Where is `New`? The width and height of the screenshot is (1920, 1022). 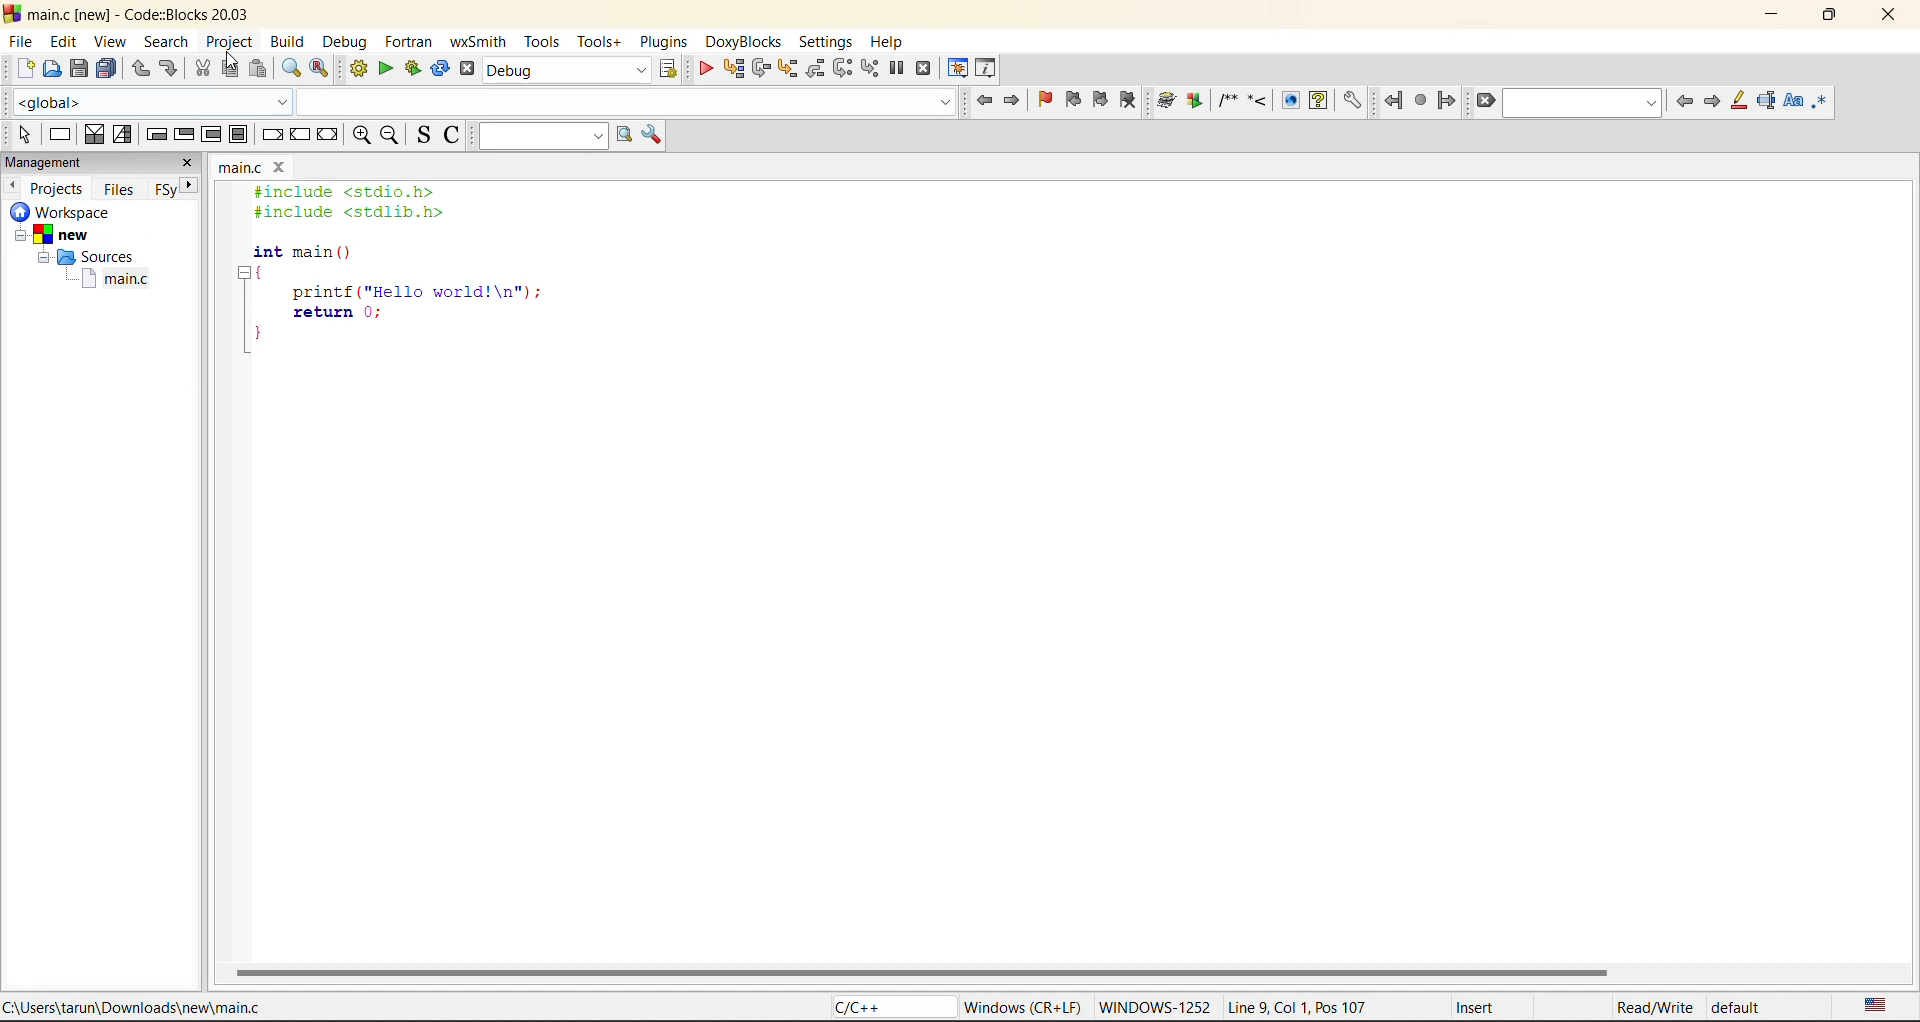
New is located at coordinates (65, 235).